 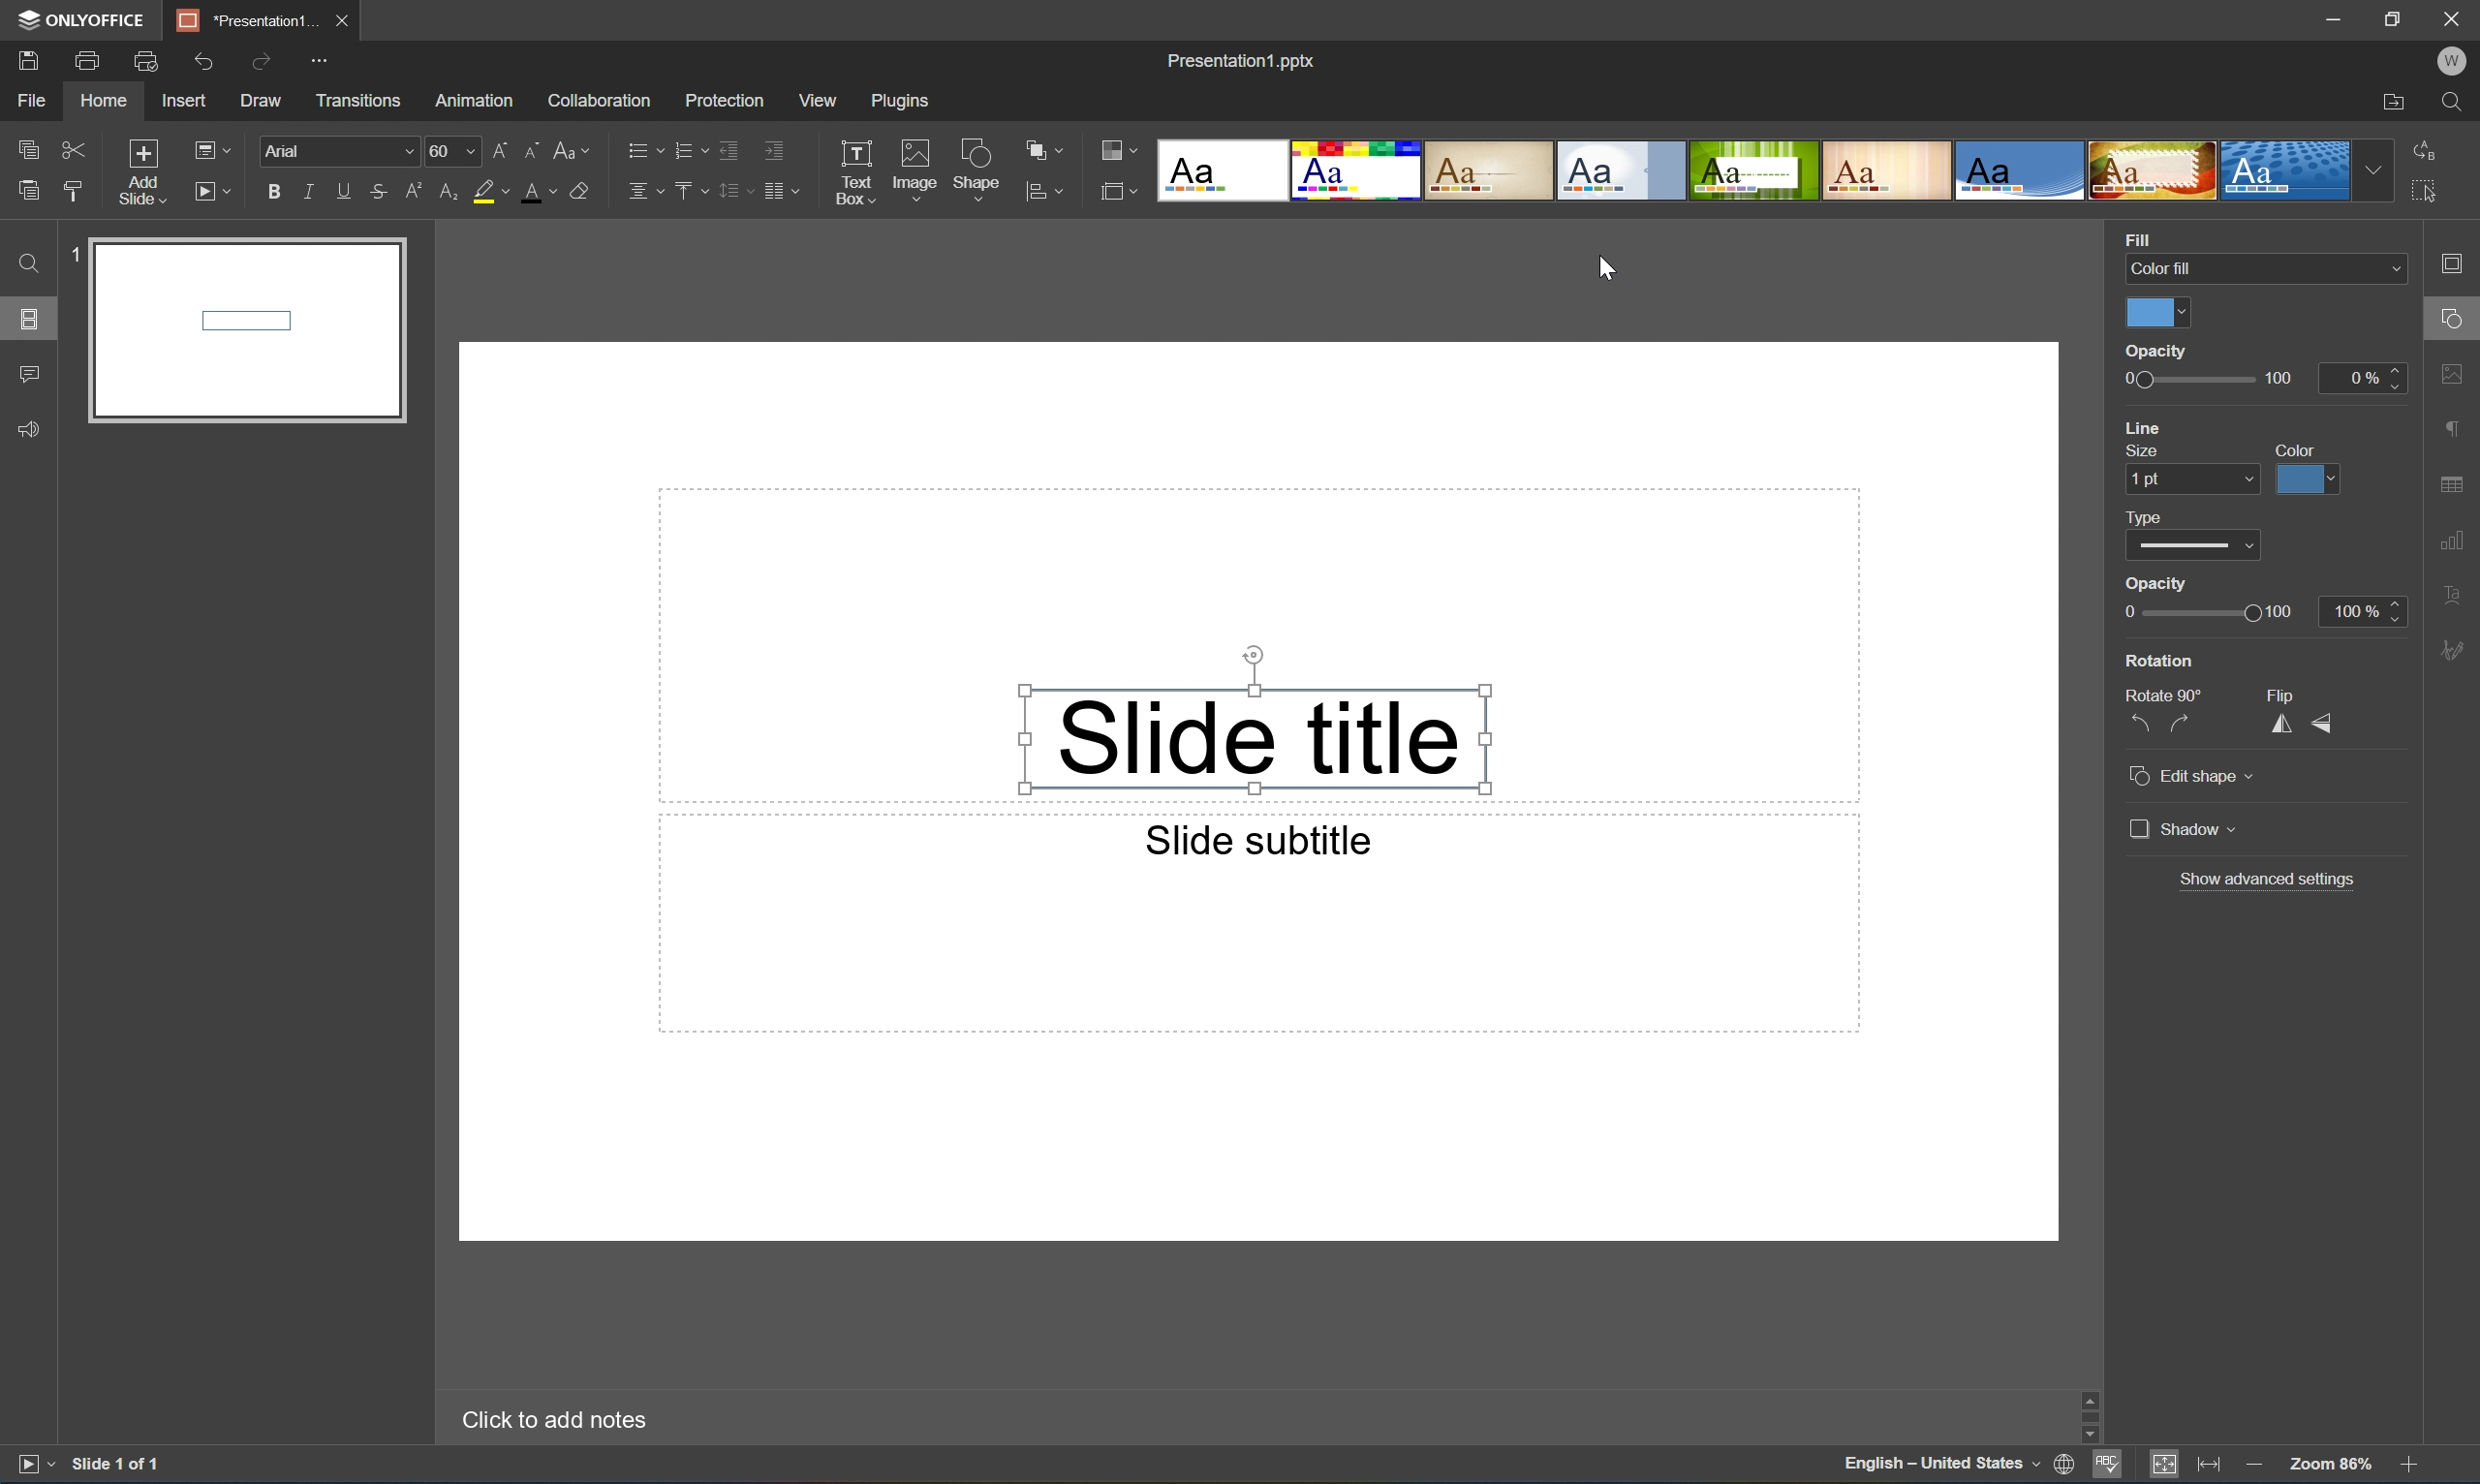 What do you see at coordinates (262, 59) in the screenshot?
I see `Redo` at bounding box center [262, 59].